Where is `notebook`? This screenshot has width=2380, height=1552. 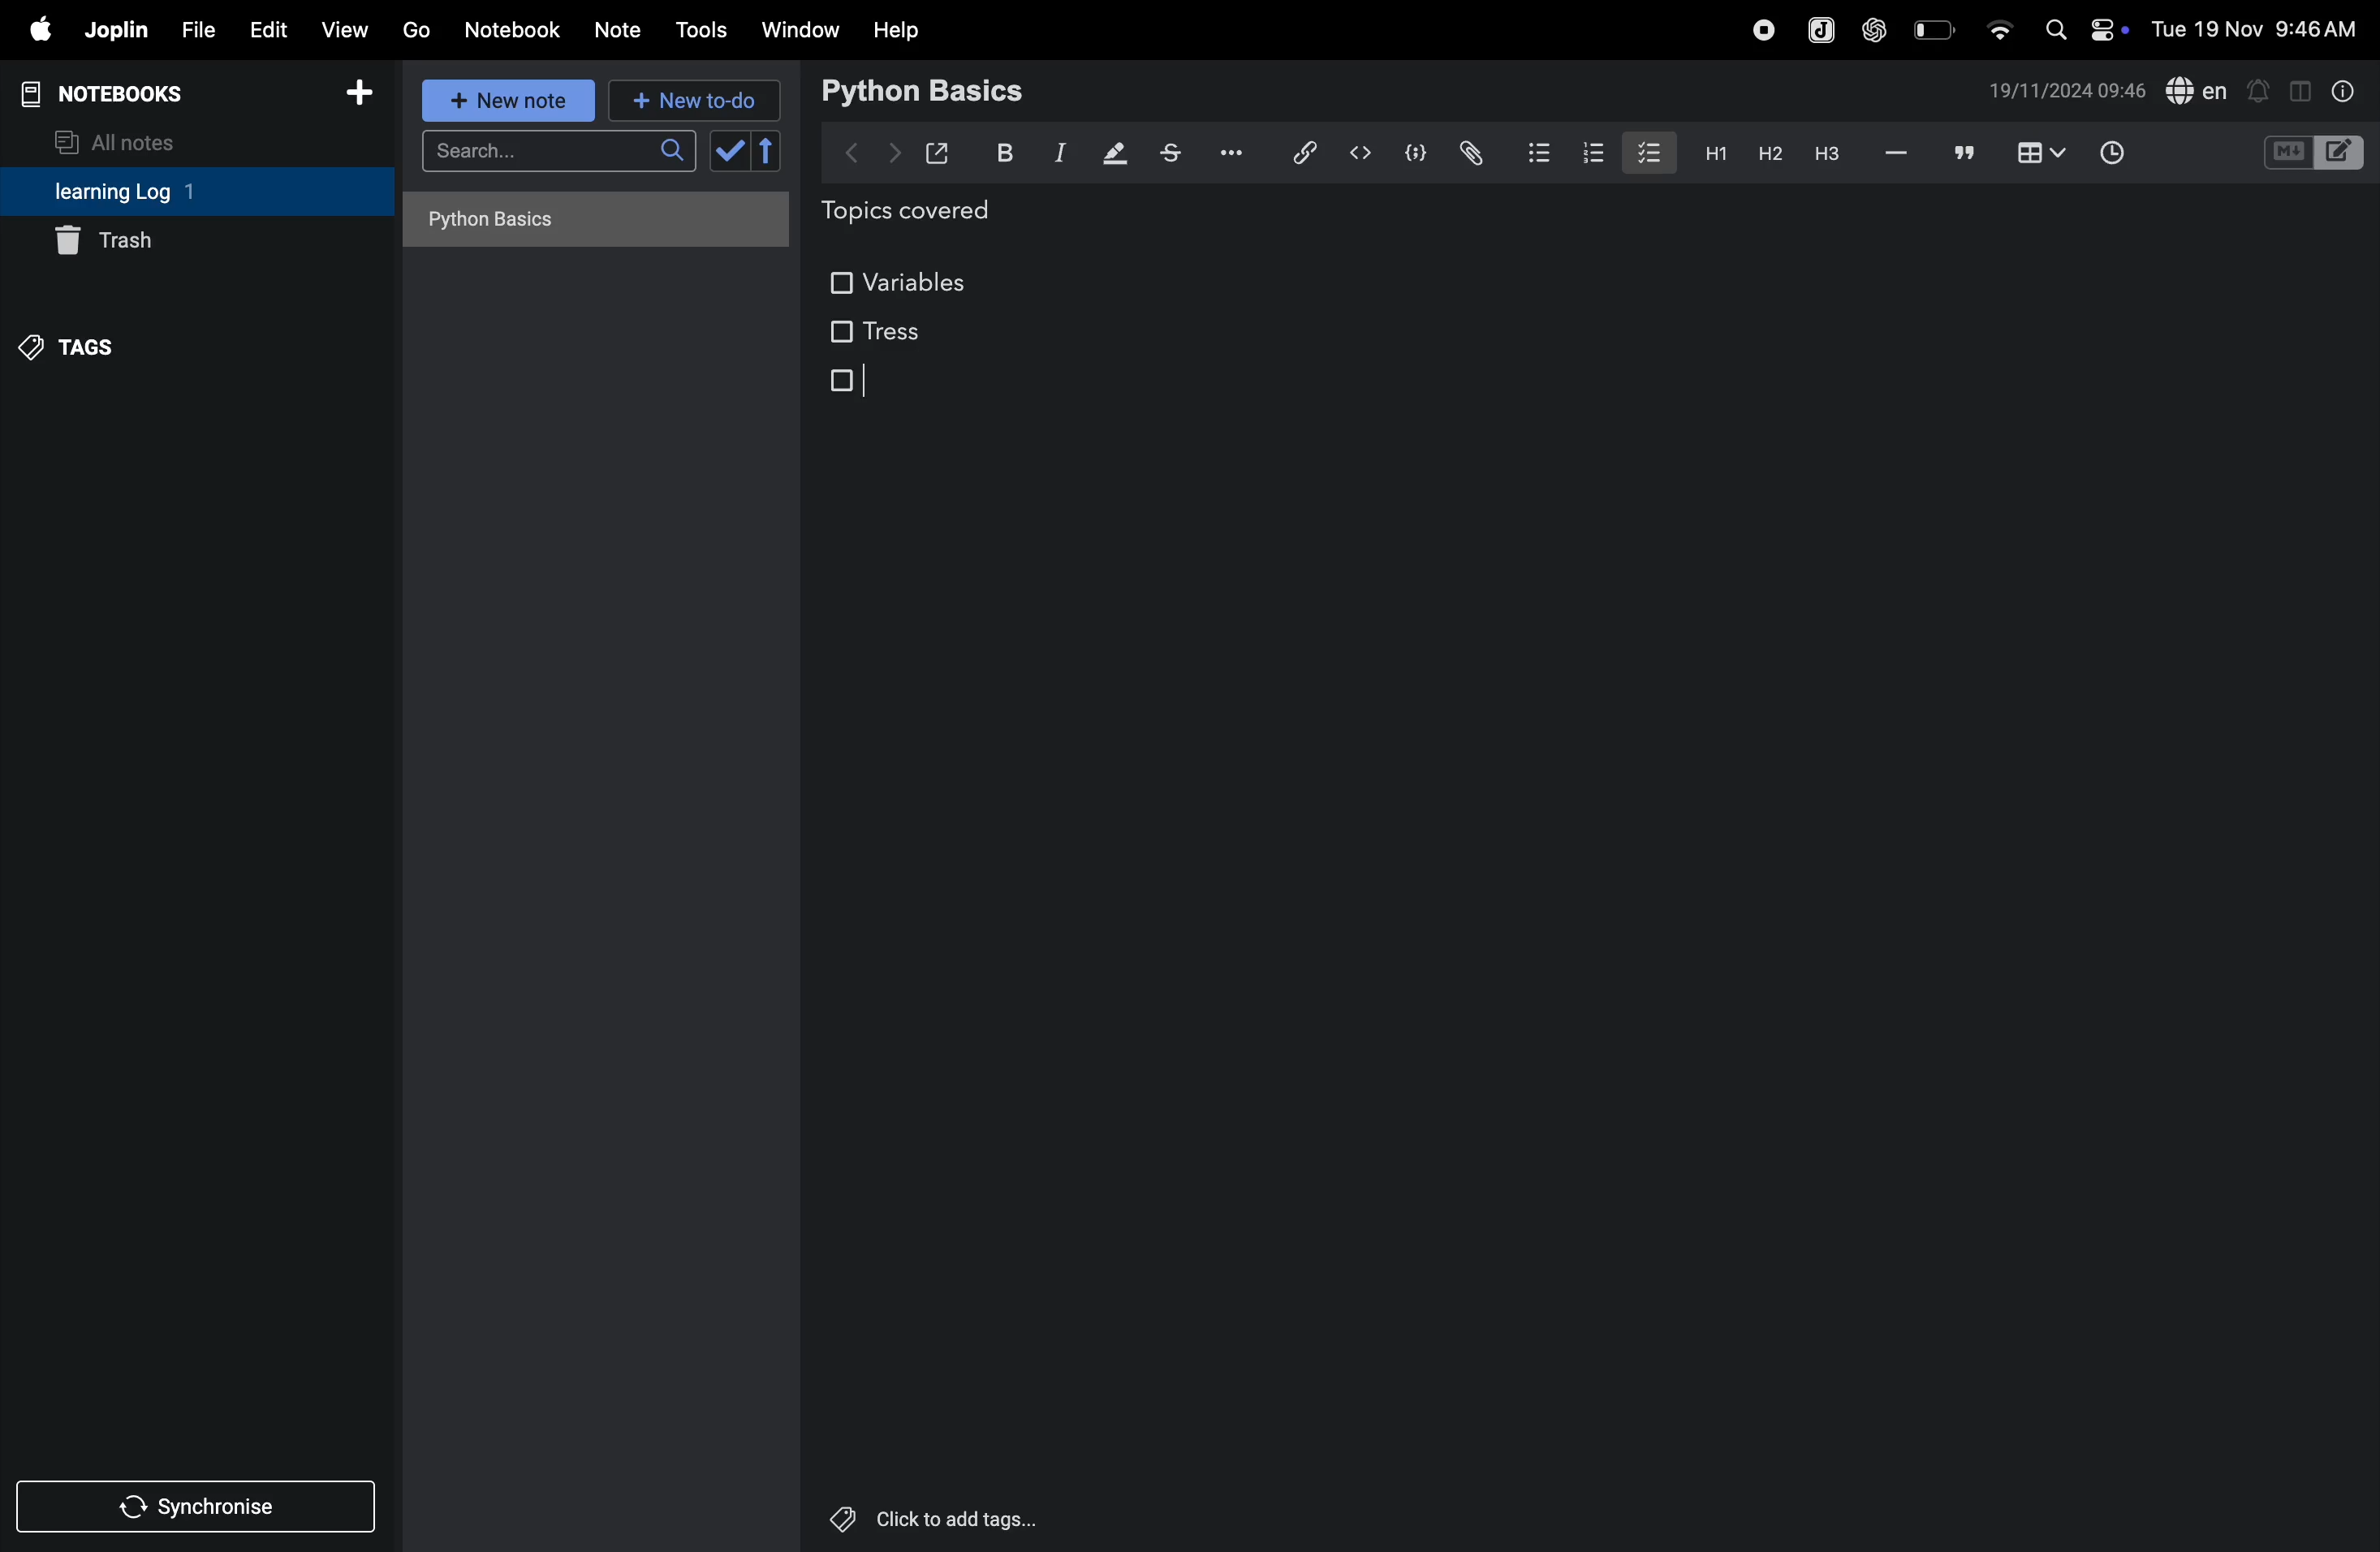 notebook is located at coordinates (515, 28).